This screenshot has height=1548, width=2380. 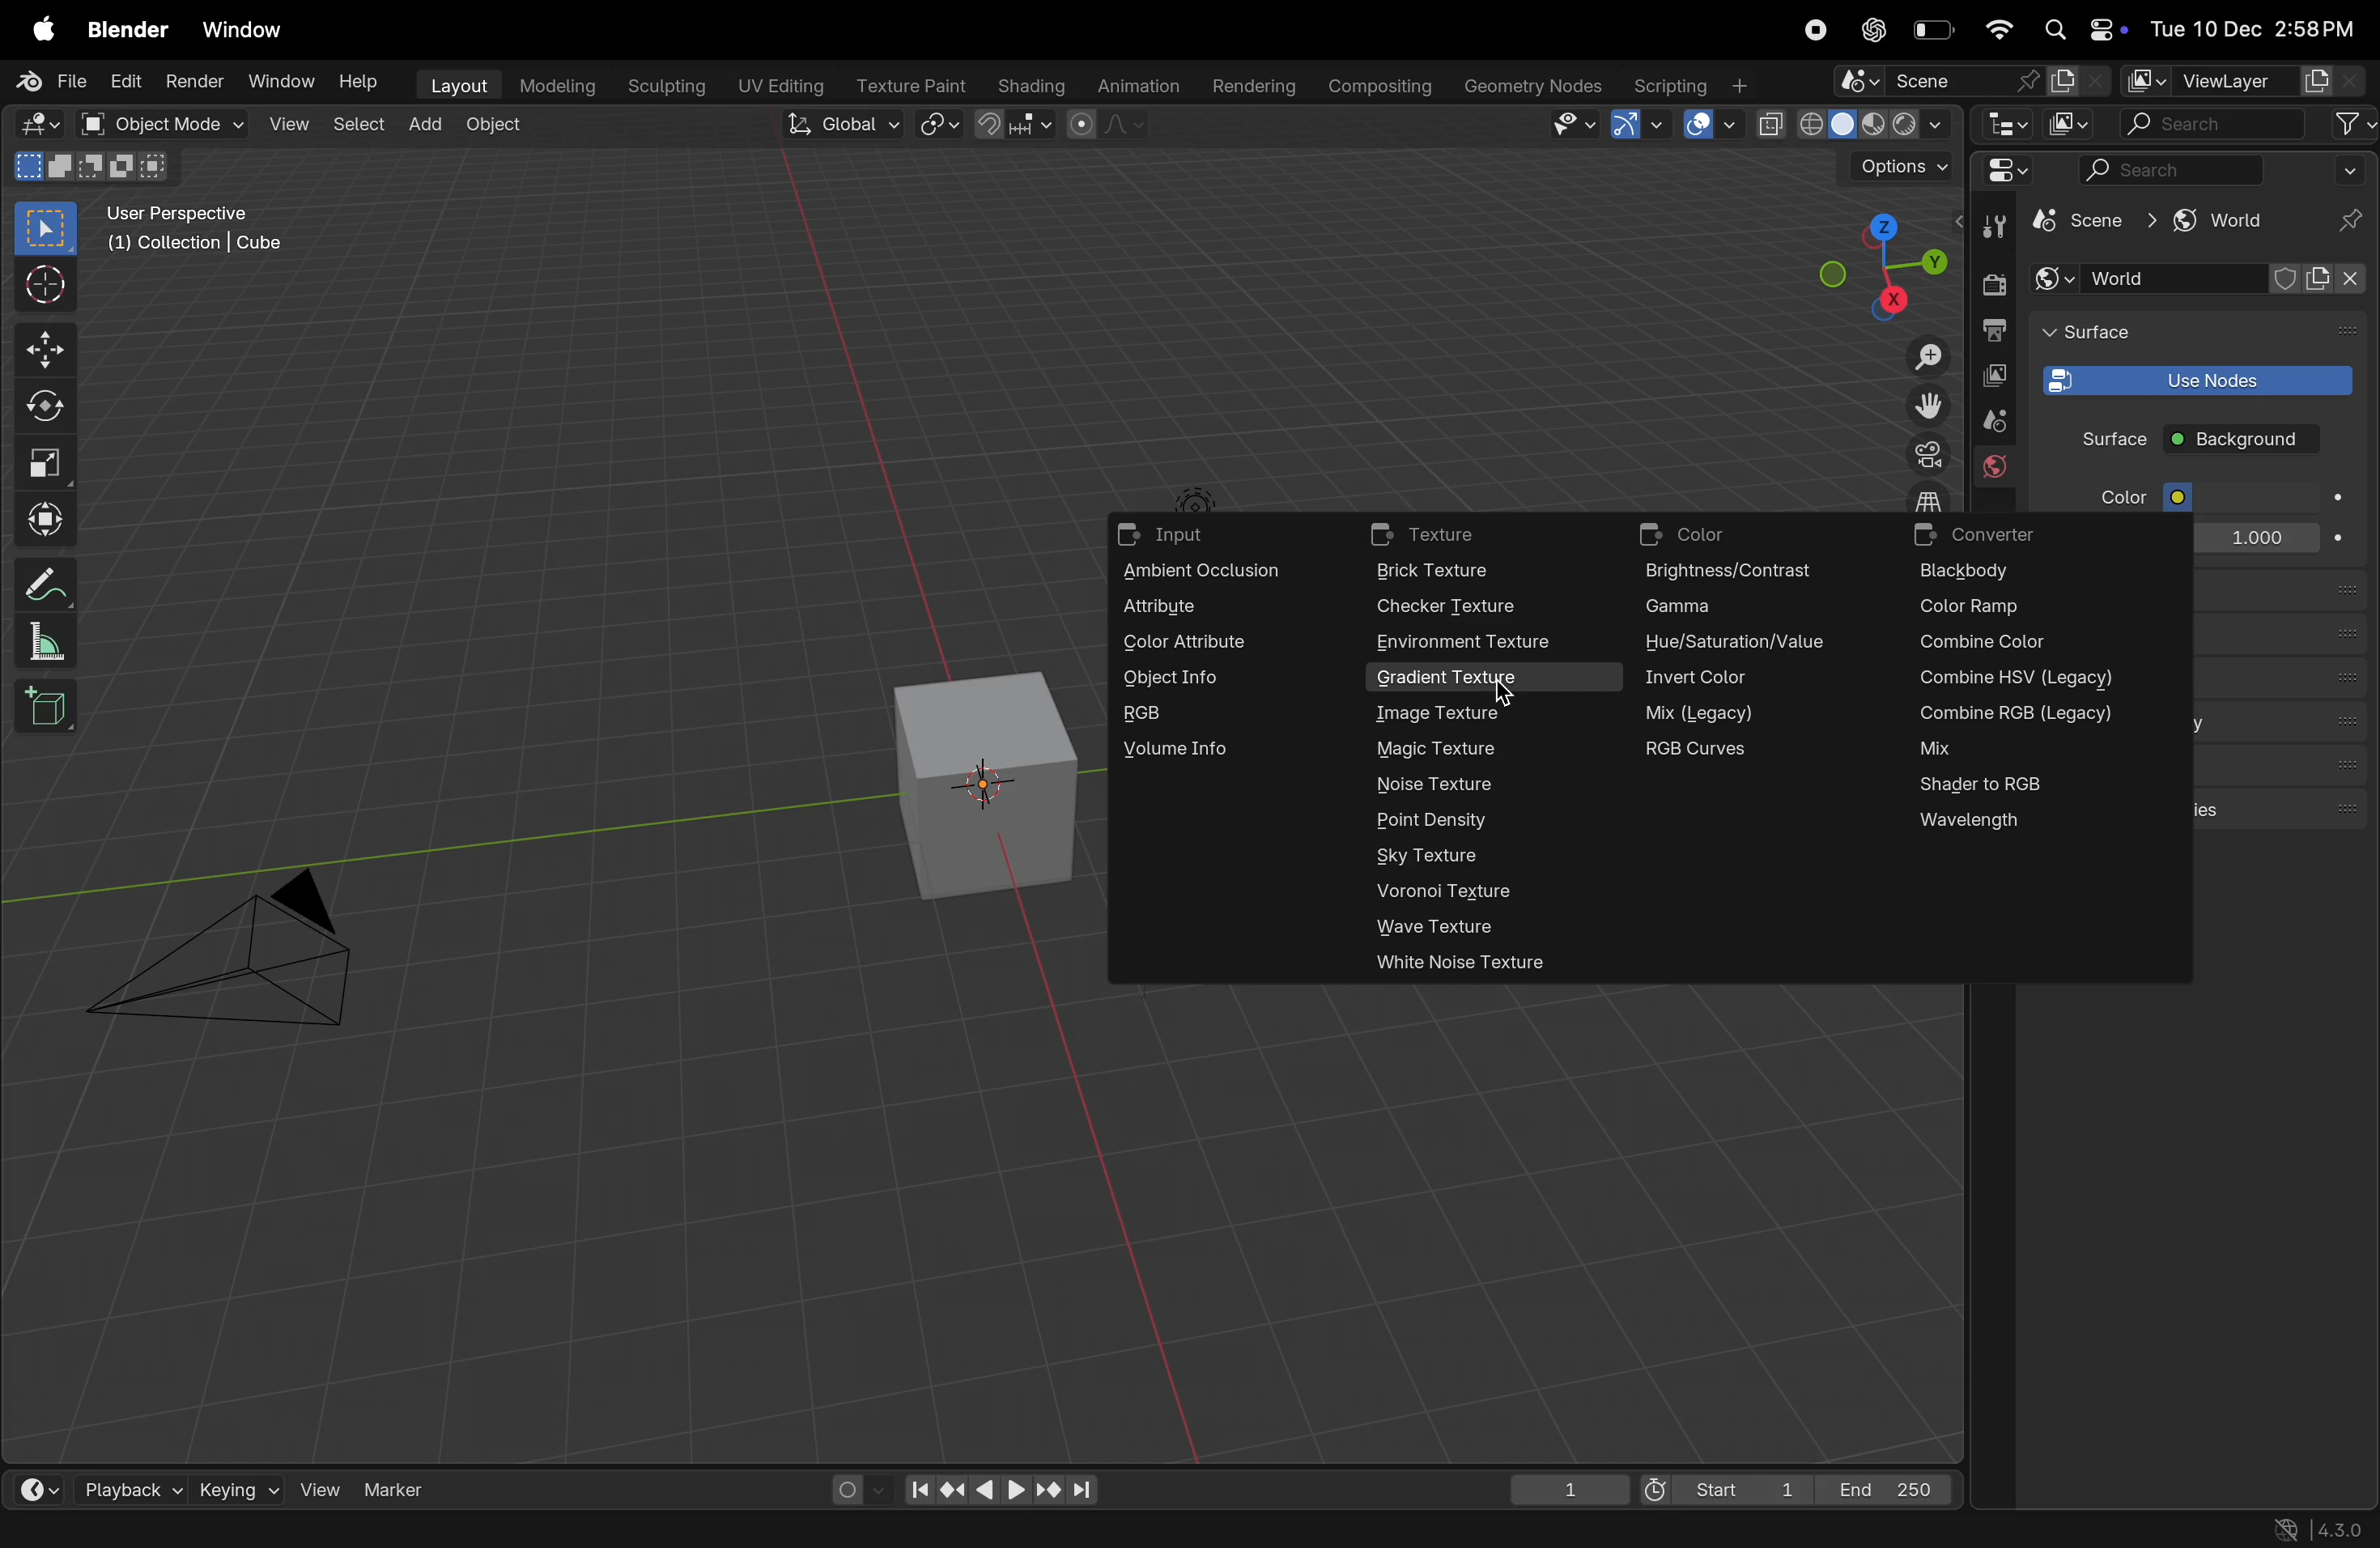 What do you see at coordinates (1696, 85) in the screenshot?
I see `Scripting` at bounding box center [1696, 85].